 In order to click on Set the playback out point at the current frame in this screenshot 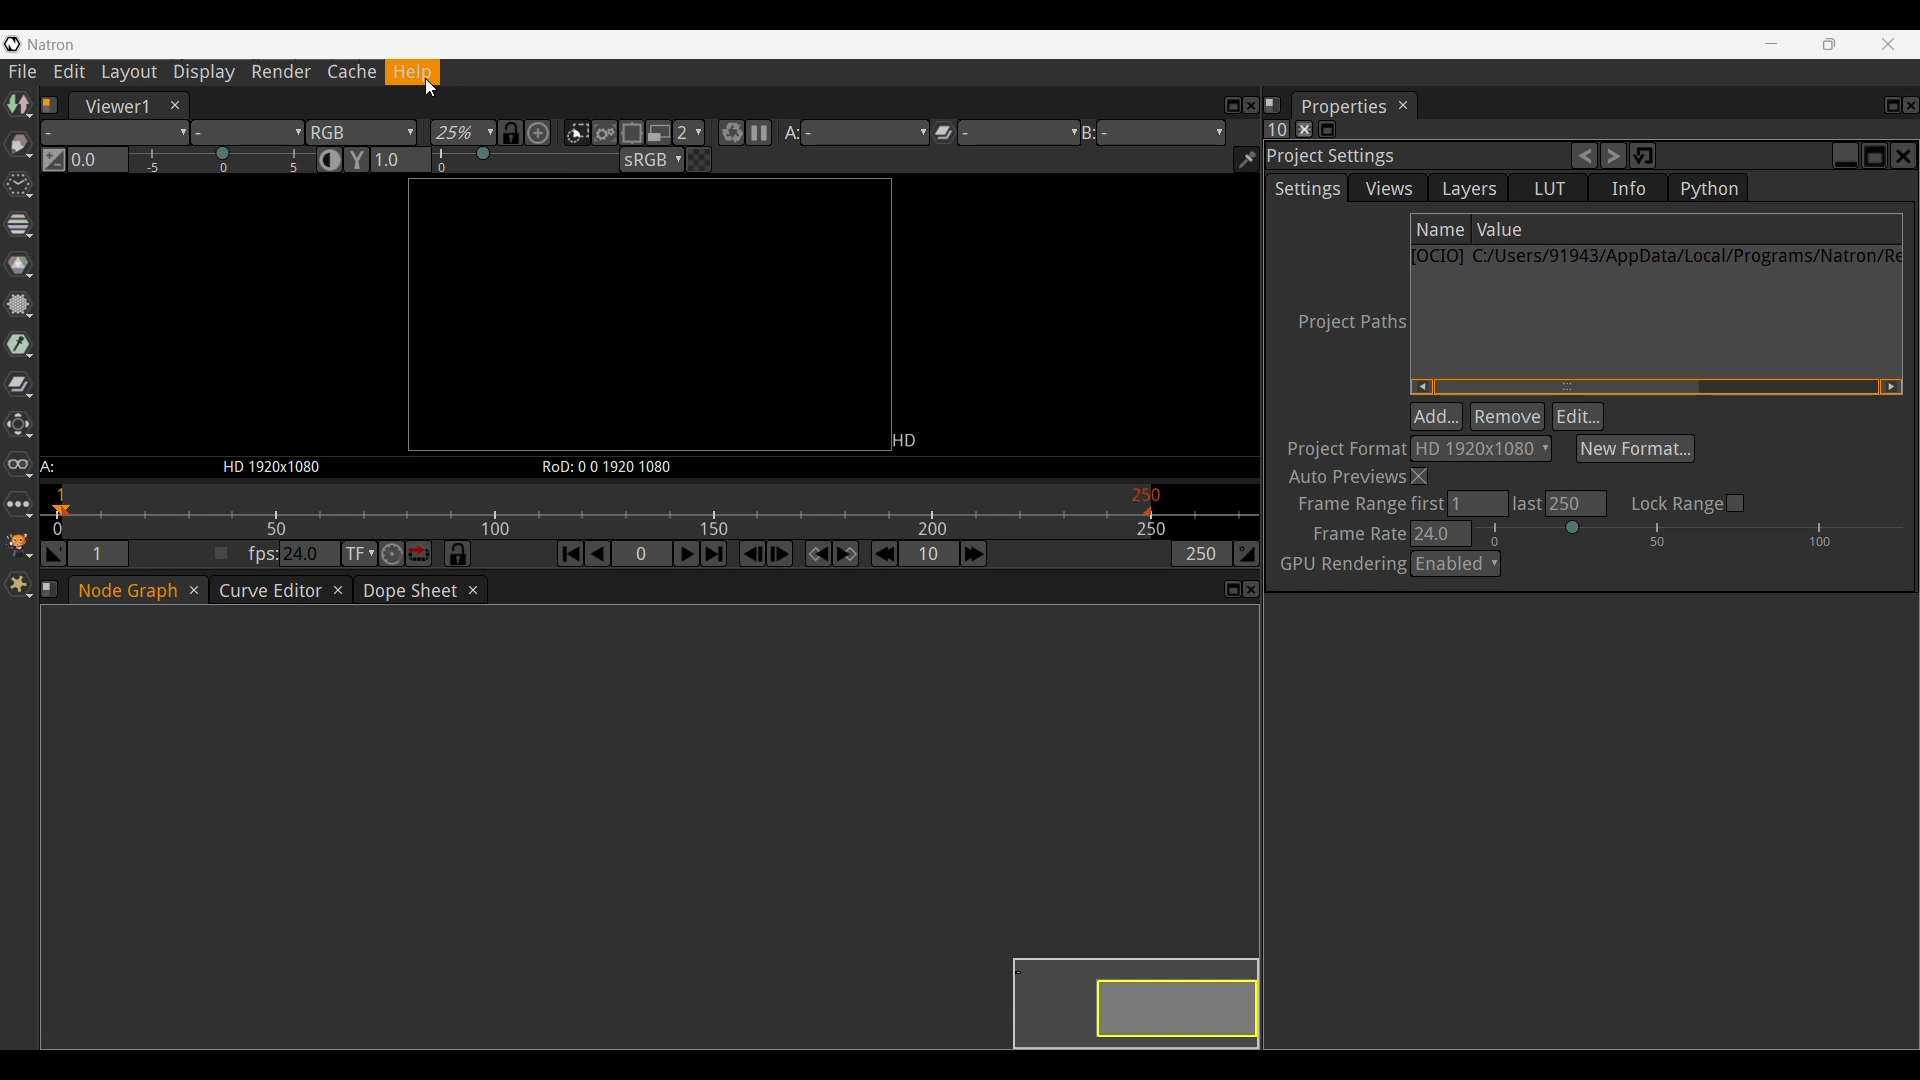, I will do `click(1246, 553)`.